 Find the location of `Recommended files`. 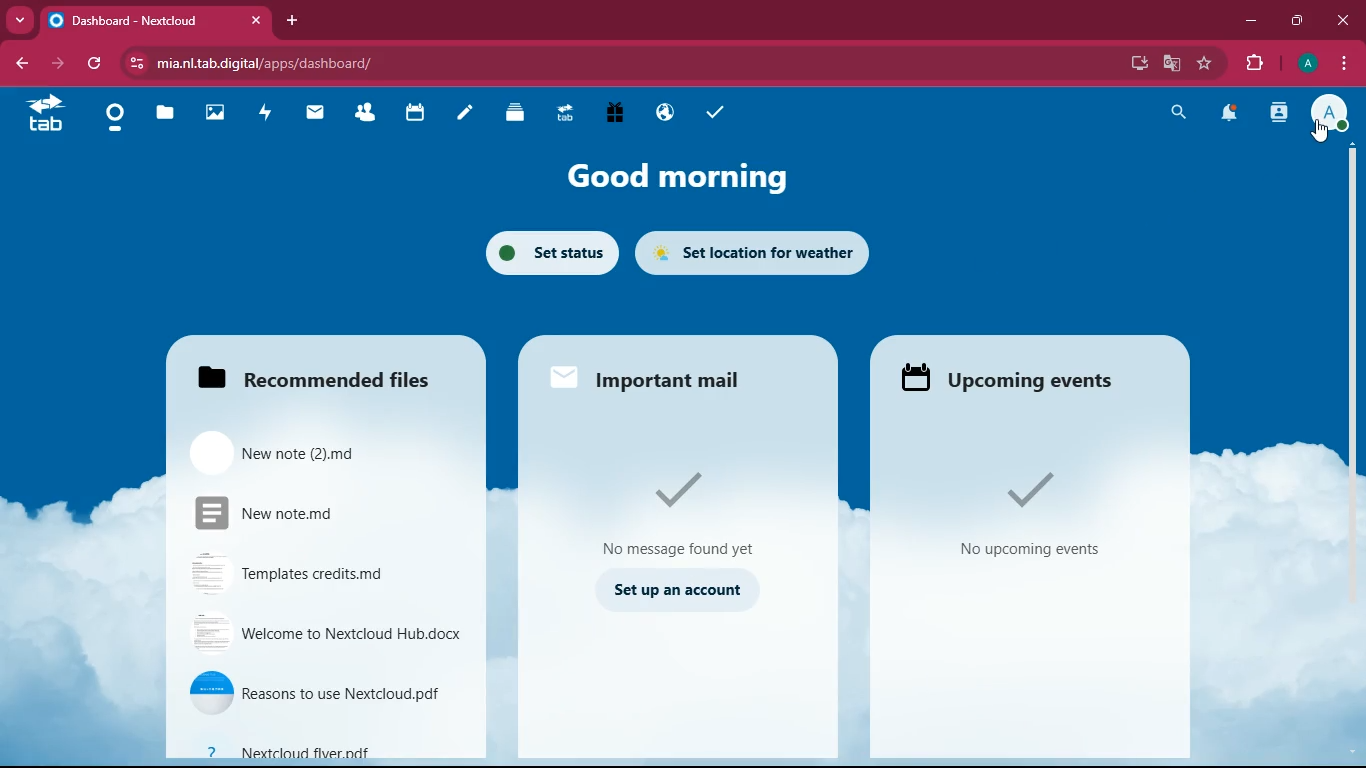

Recommended files is located at coordinates (330, 379).